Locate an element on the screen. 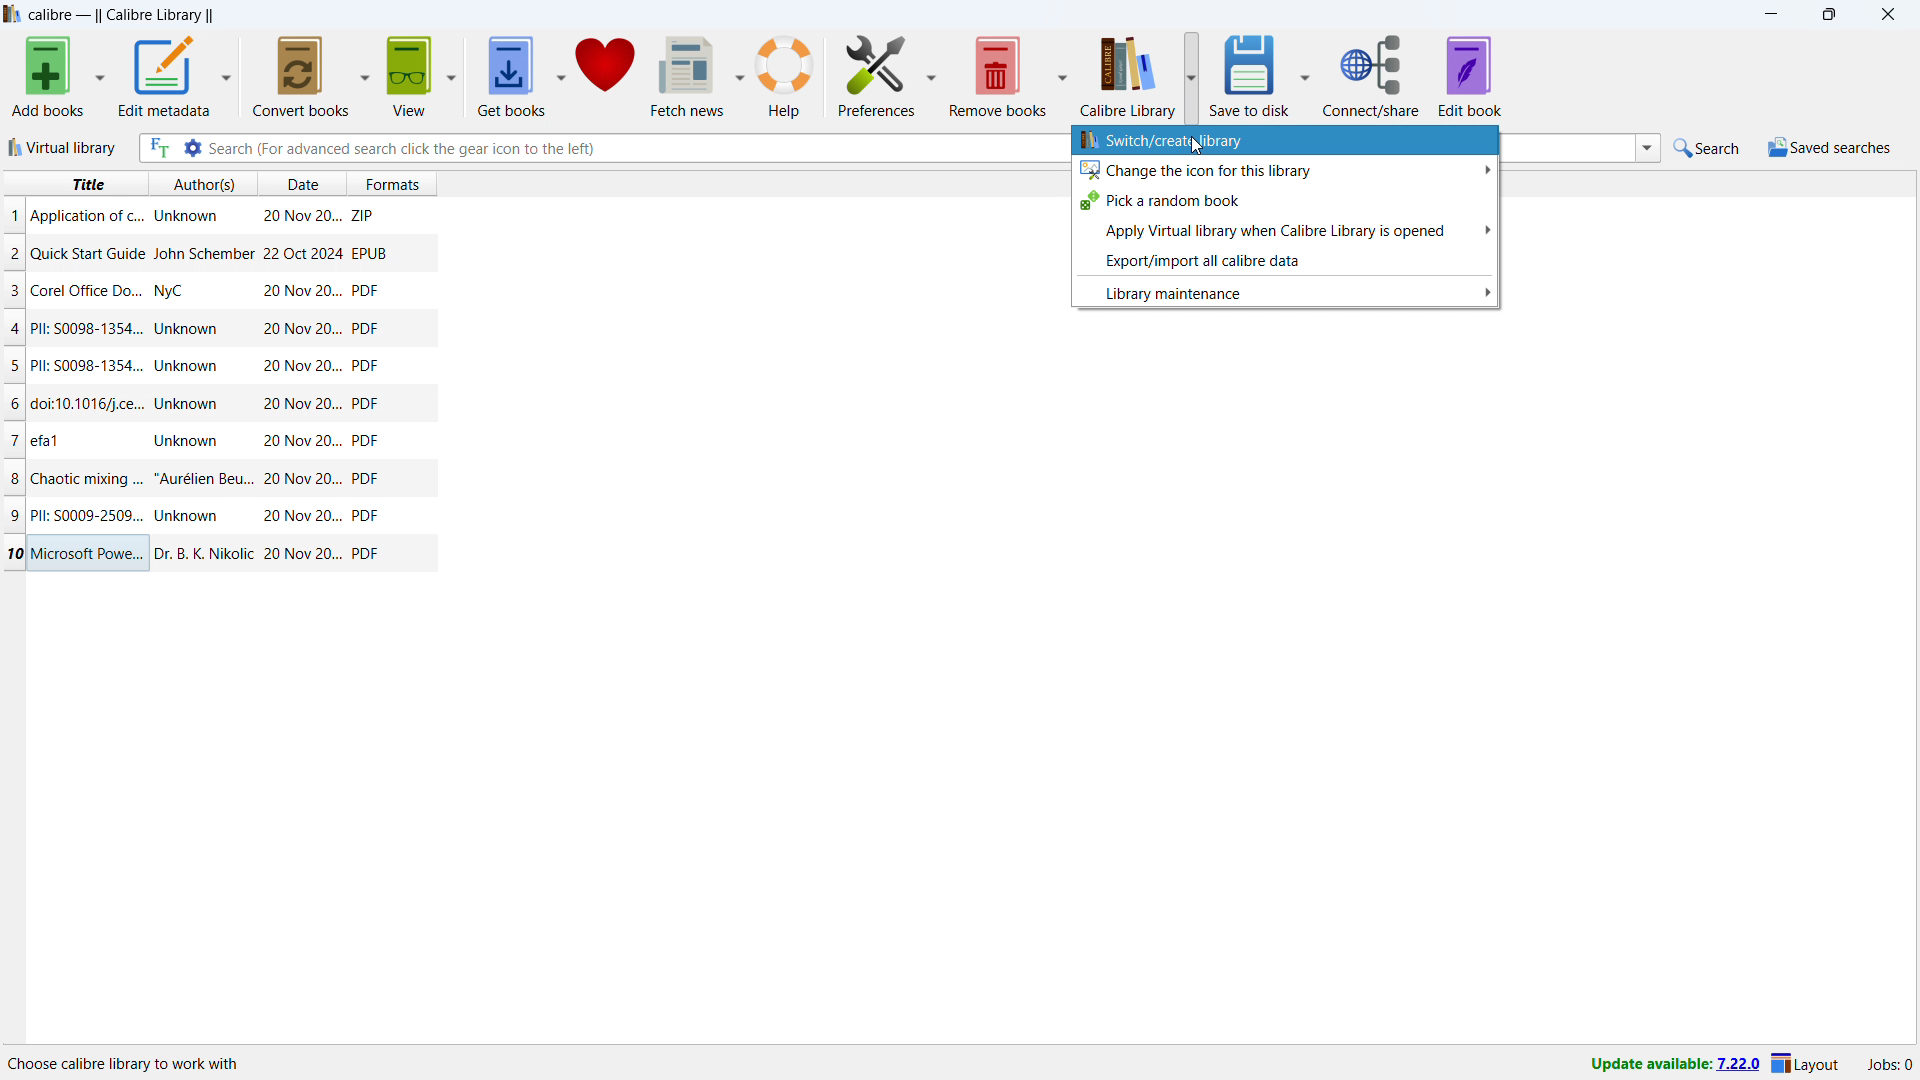 The width and height of the screenshot is (1920, 1080). date is located at coordinates (300, 185).